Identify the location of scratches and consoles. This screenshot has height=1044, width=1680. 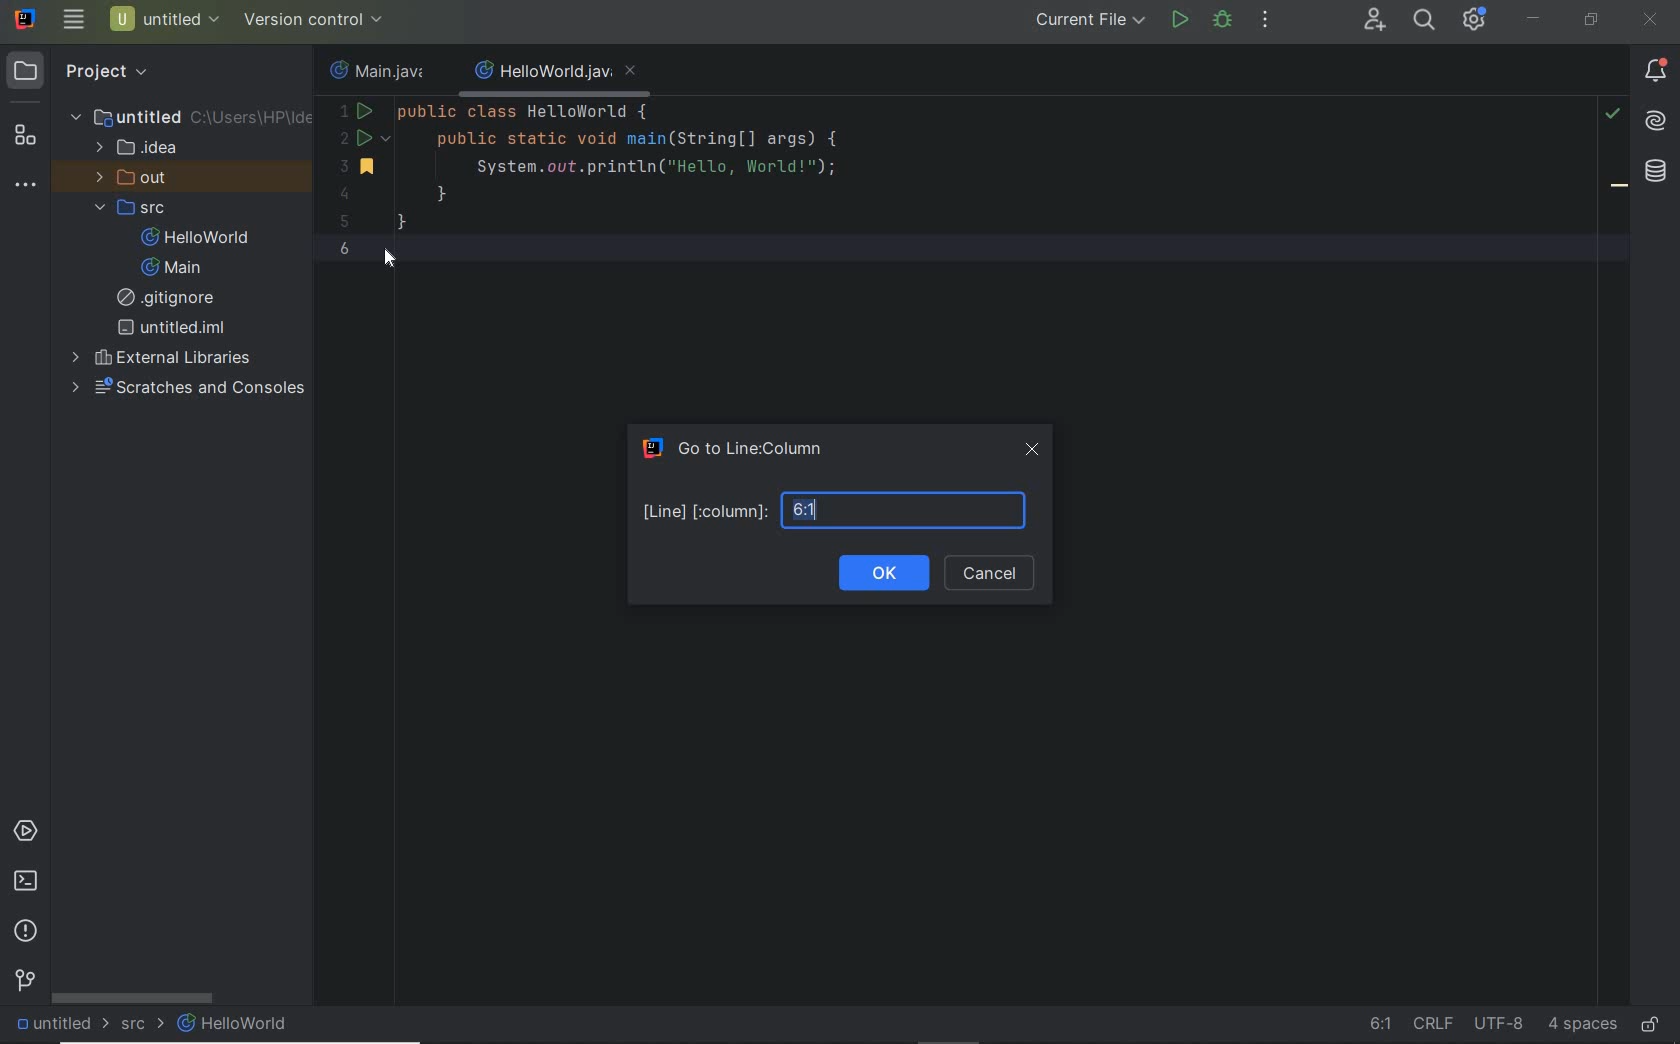
(189, 389).